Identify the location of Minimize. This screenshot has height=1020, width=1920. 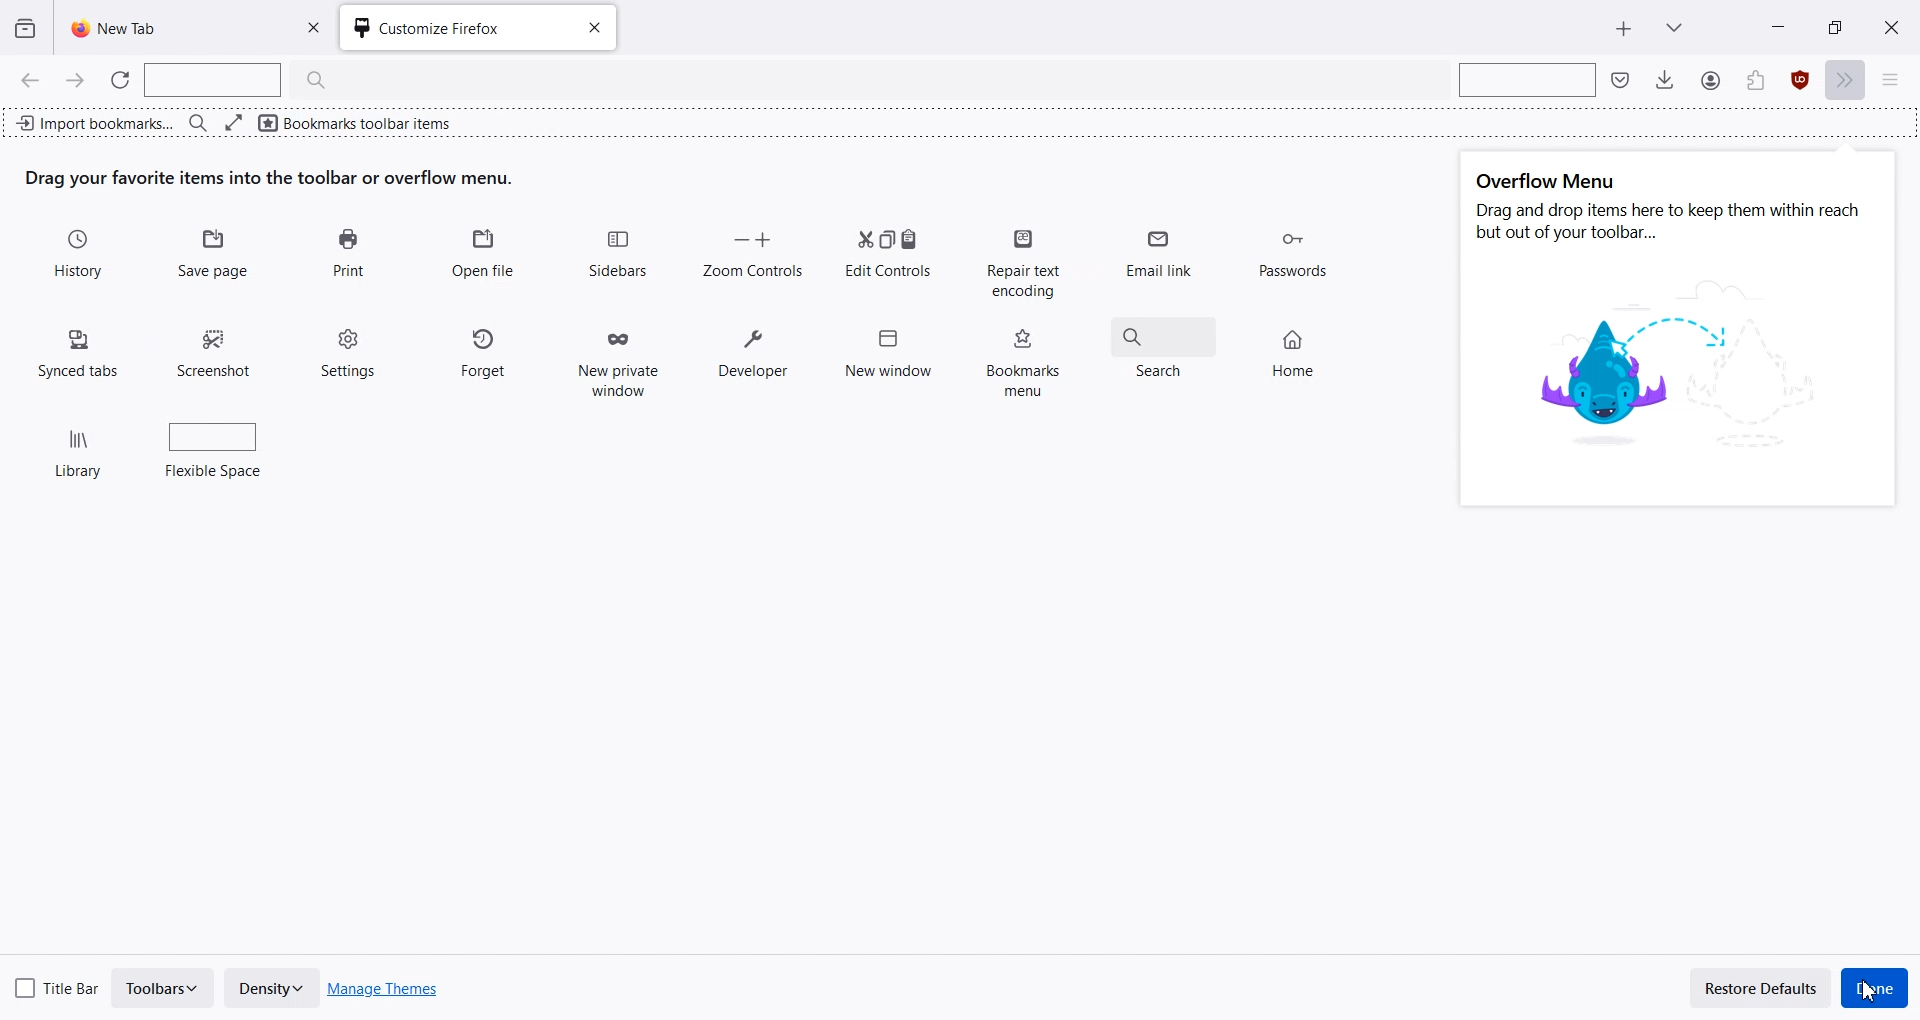
(1779, 26).